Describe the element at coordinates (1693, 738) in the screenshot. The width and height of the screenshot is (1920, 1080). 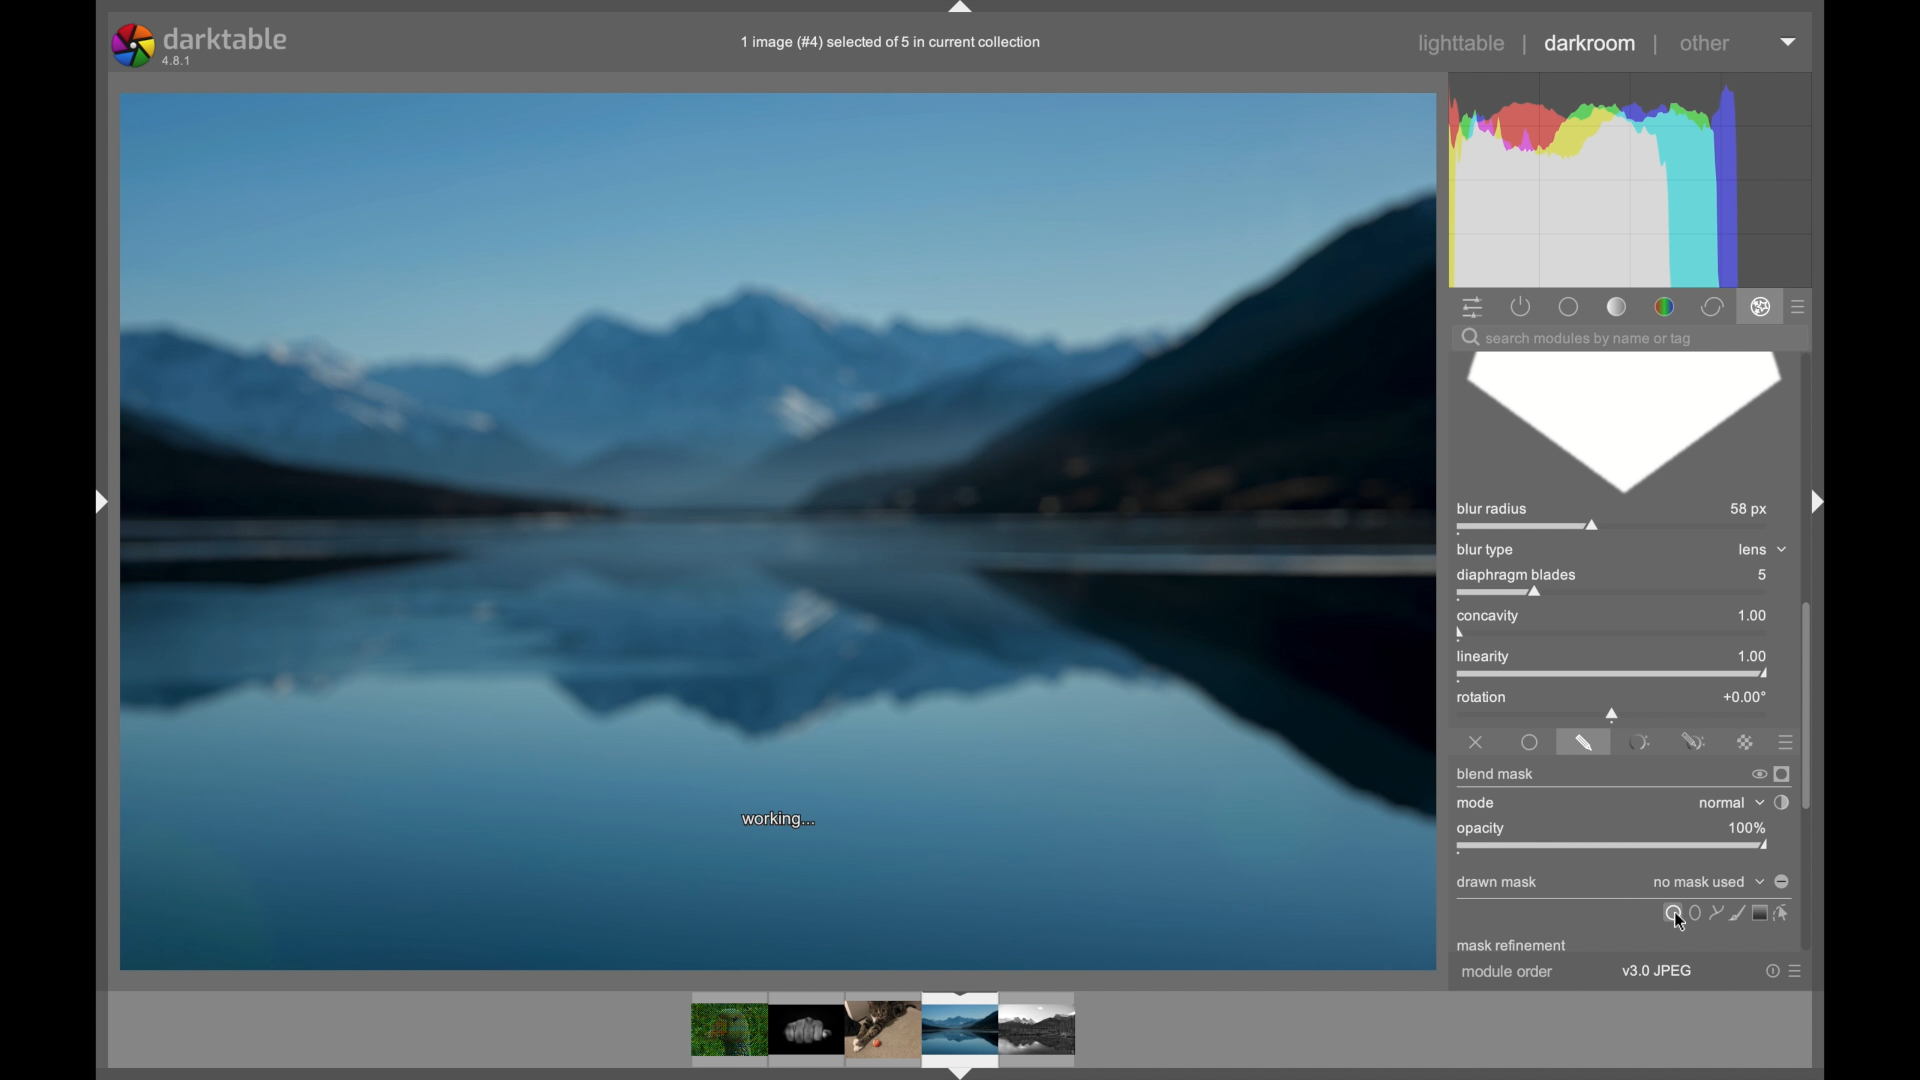
I see `drawn and parametric mask` at that location.